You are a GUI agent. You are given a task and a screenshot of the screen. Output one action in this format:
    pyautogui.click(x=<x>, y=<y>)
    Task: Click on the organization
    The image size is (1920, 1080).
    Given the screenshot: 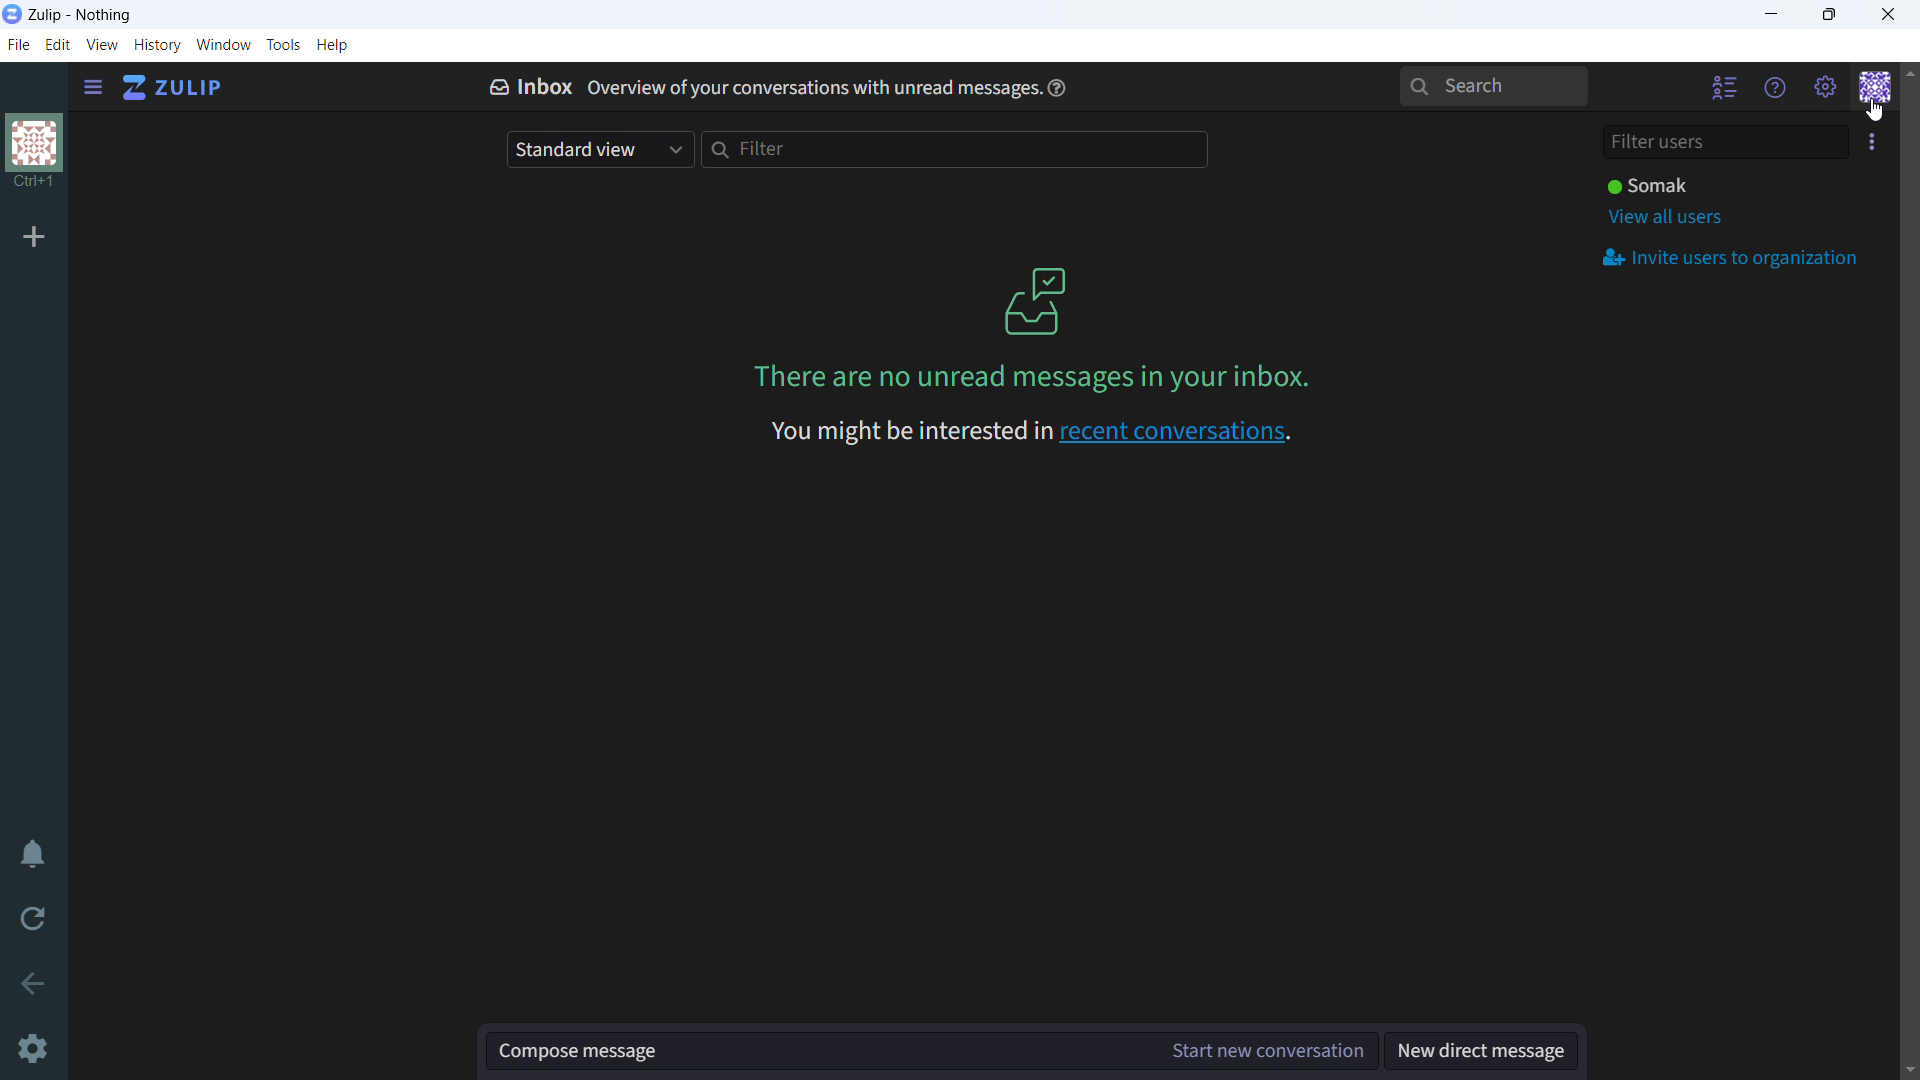 What is the action you would take?
    pyautogui.click(x=32, y=156)
    